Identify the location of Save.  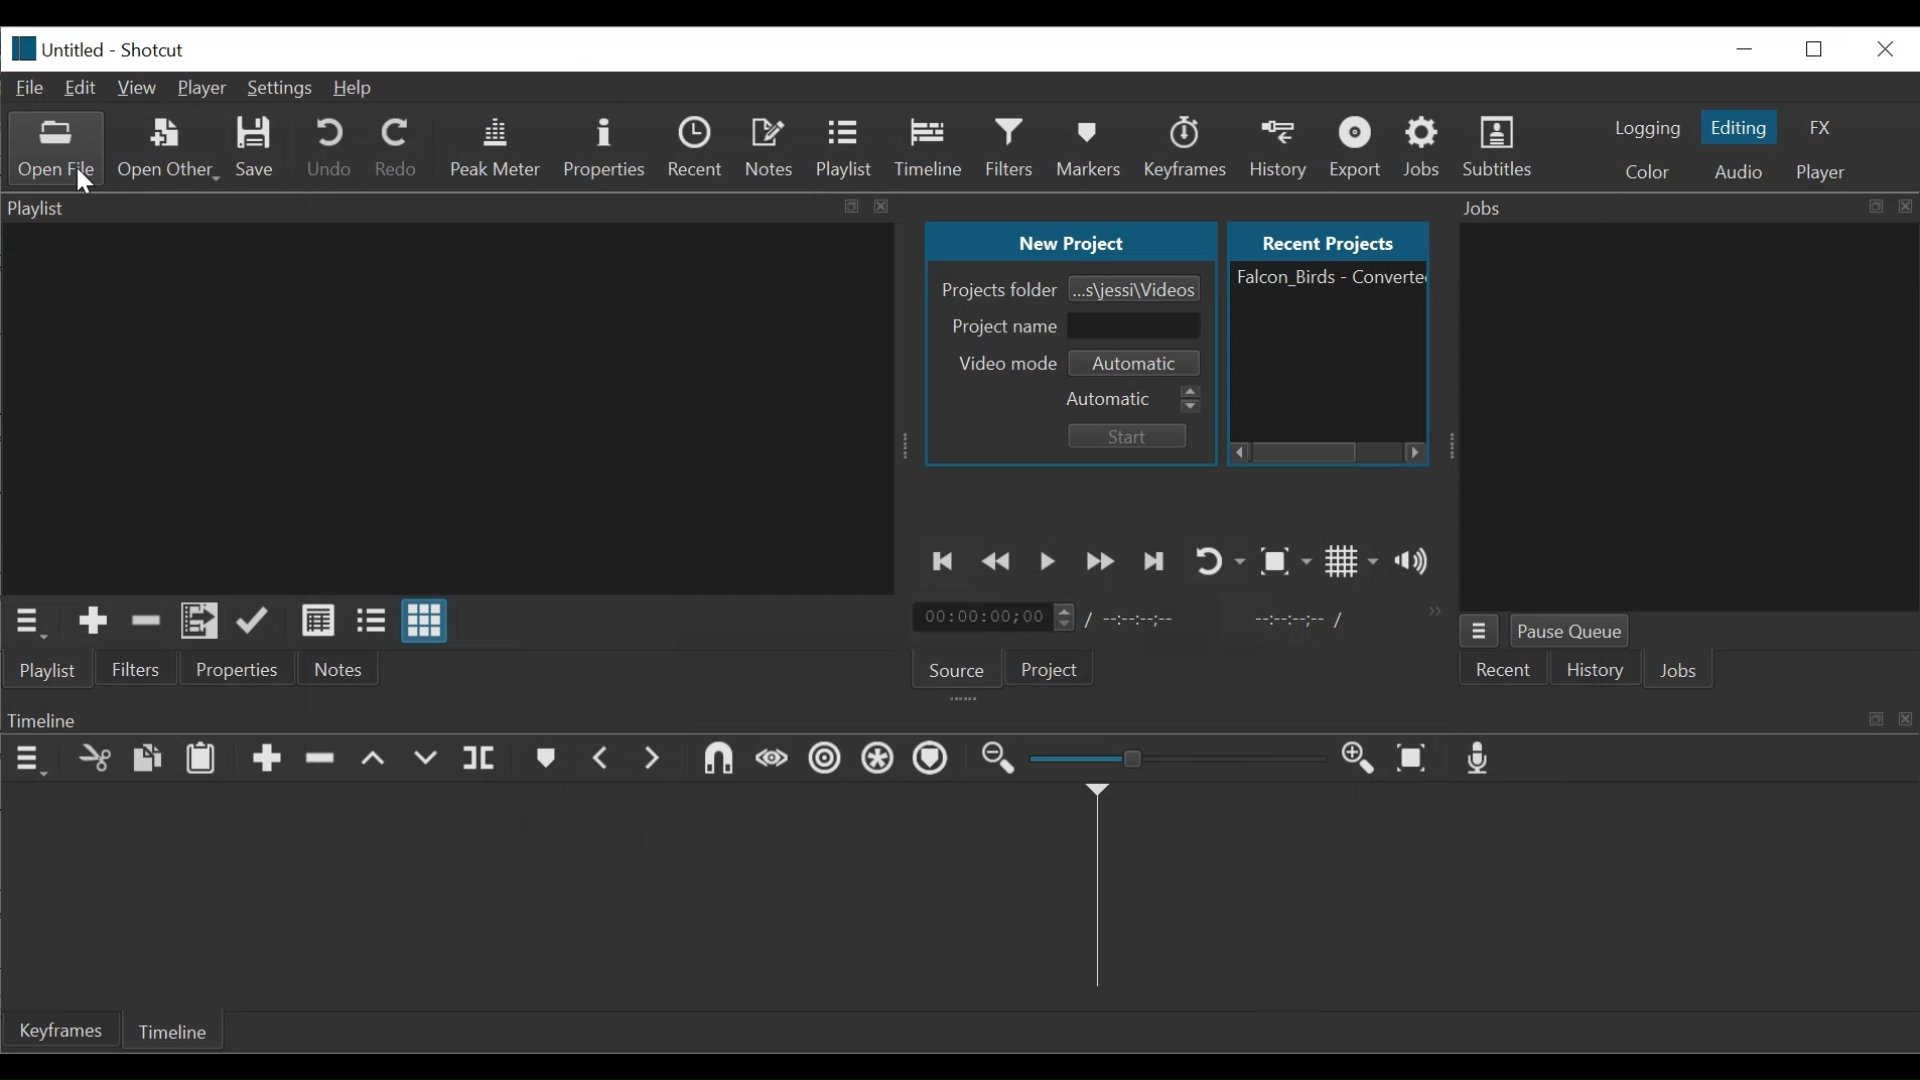
(253, 150).